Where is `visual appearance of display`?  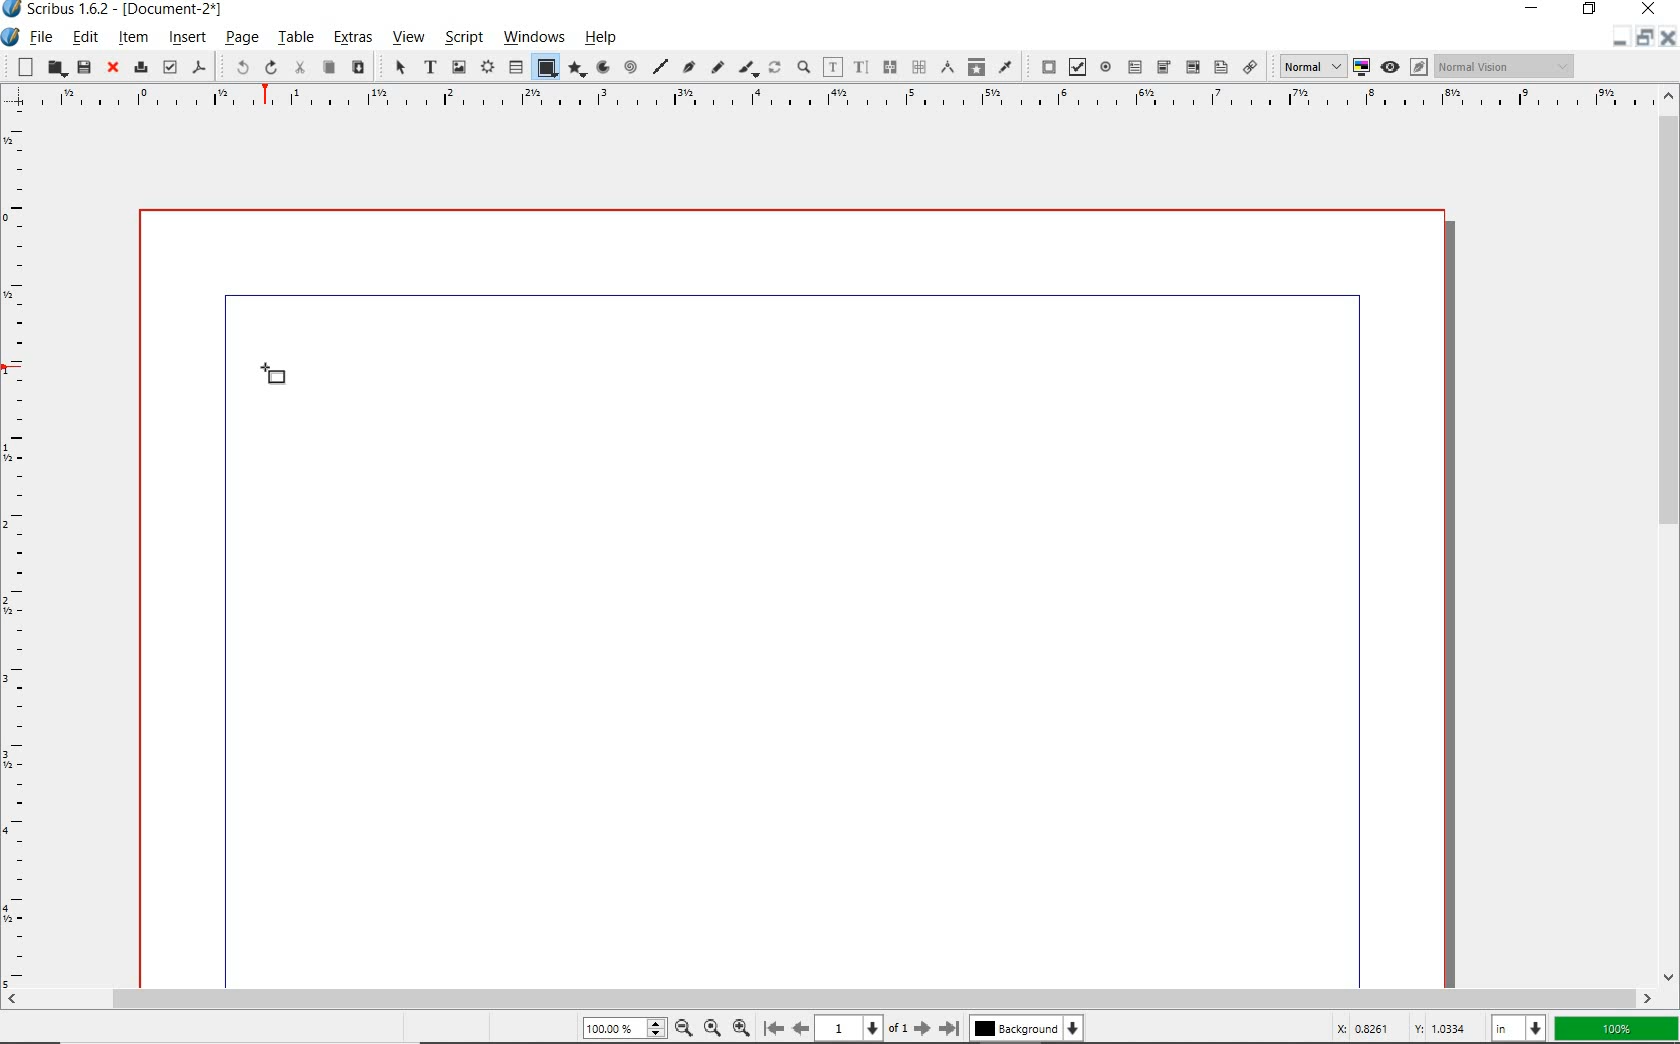 visual appearance of display is located at coordinates (1508, 65).